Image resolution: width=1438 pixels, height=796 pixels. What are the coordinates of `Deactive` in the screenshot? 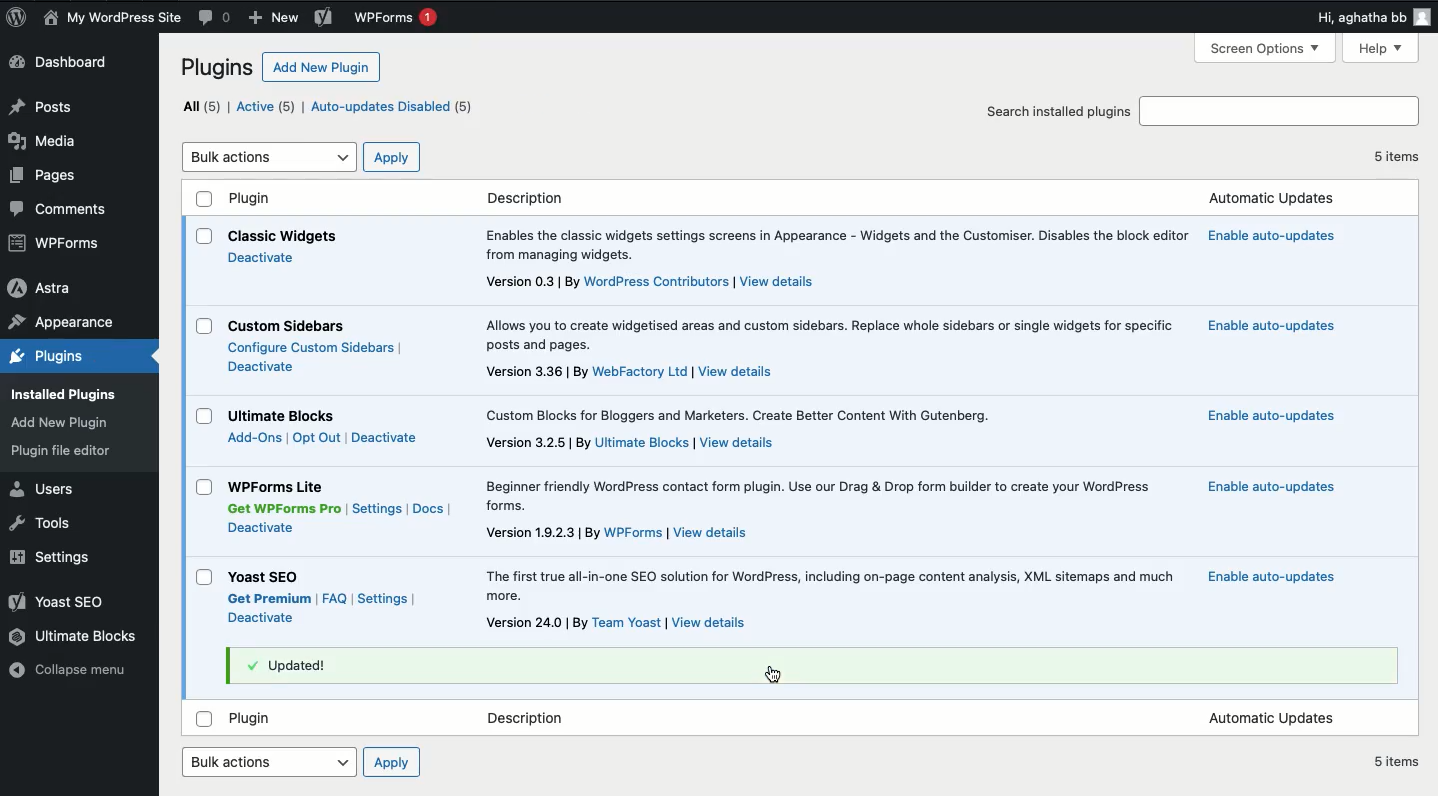 It's located at (387, 436).